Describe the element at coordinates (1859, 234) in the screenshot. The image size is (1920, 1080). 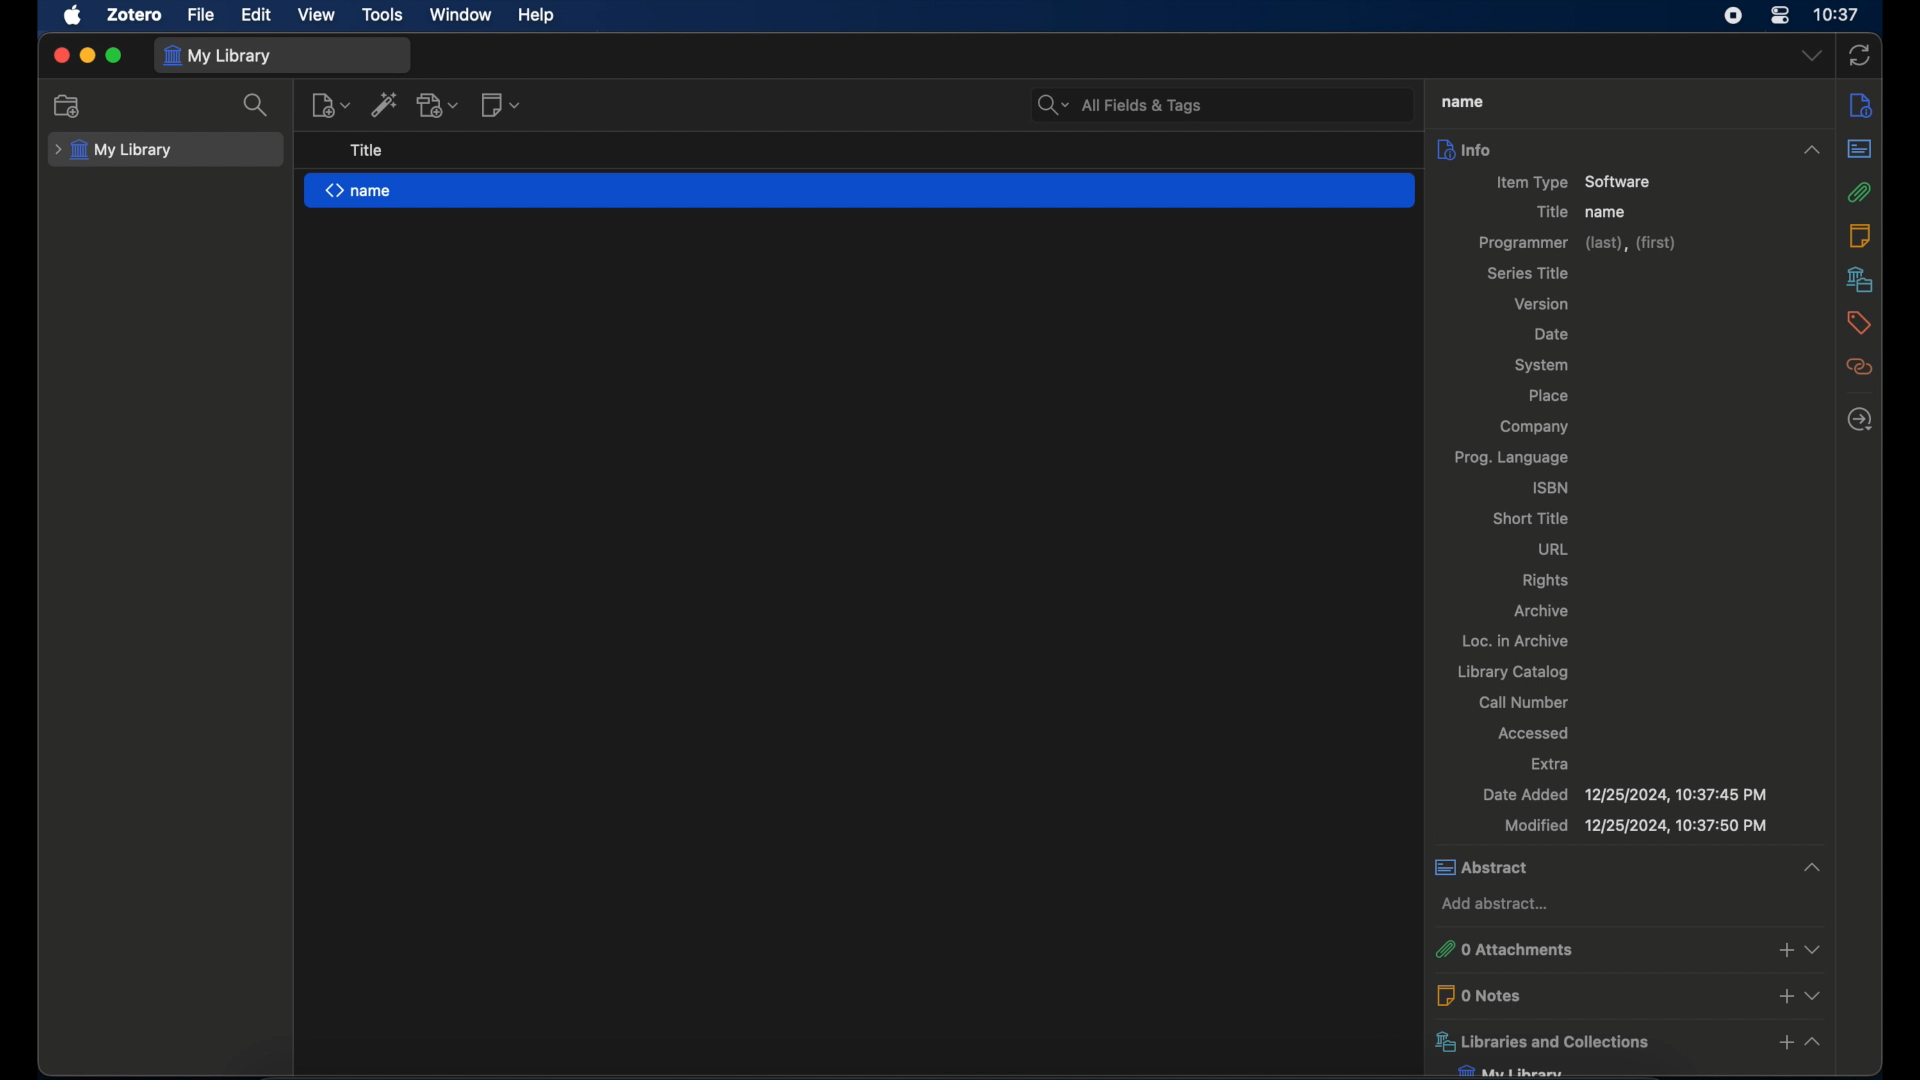
I see `notes` at that location.